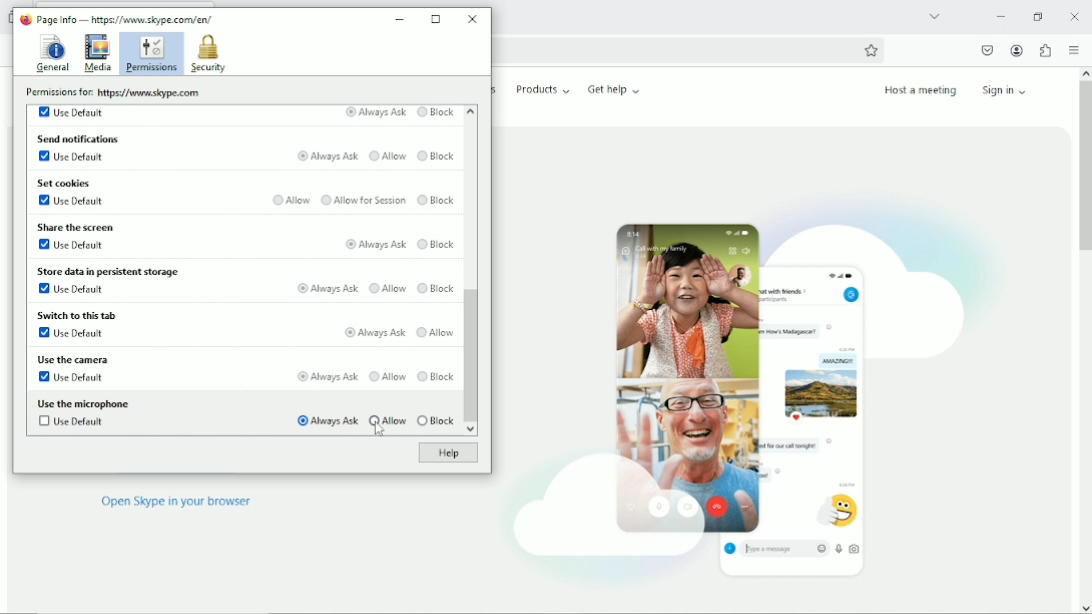 The height and width of the screenshot is (614, 1092). I want to click on Allow, so click(388, 157).